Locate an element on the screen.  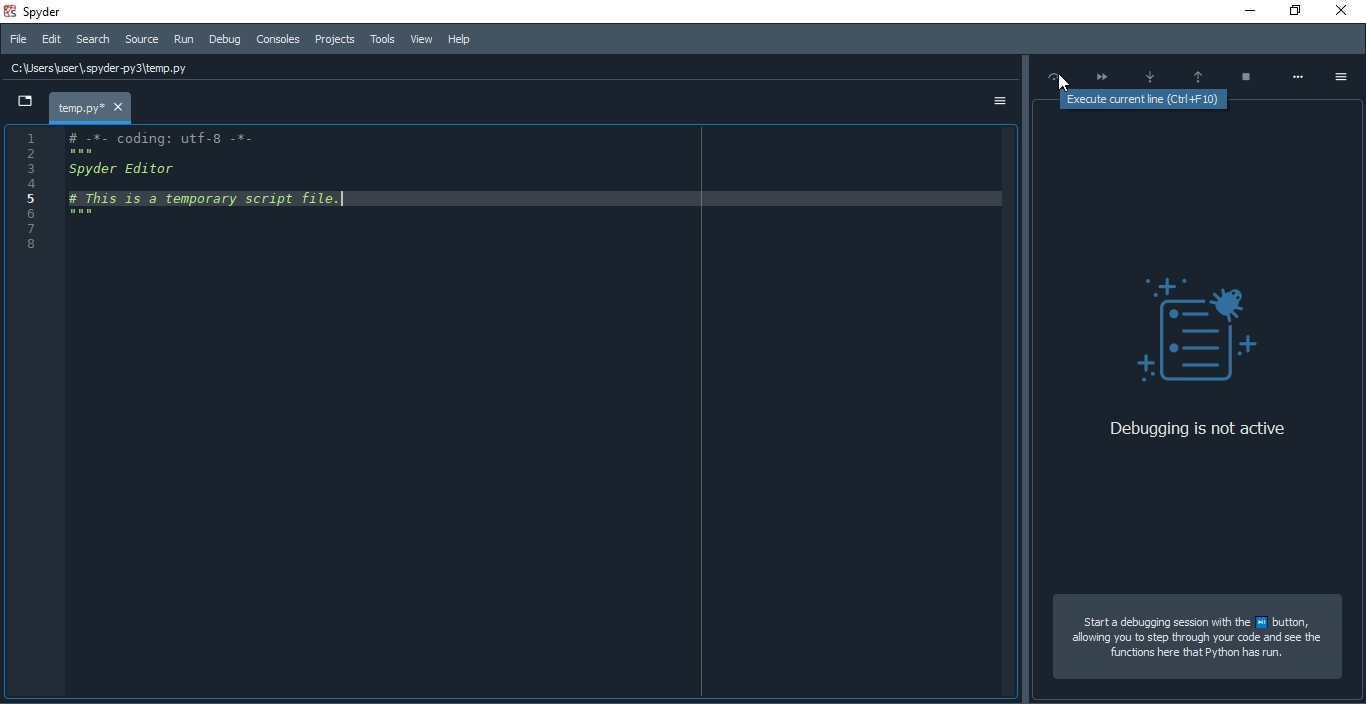
options is located at coordinates (1345, 78).